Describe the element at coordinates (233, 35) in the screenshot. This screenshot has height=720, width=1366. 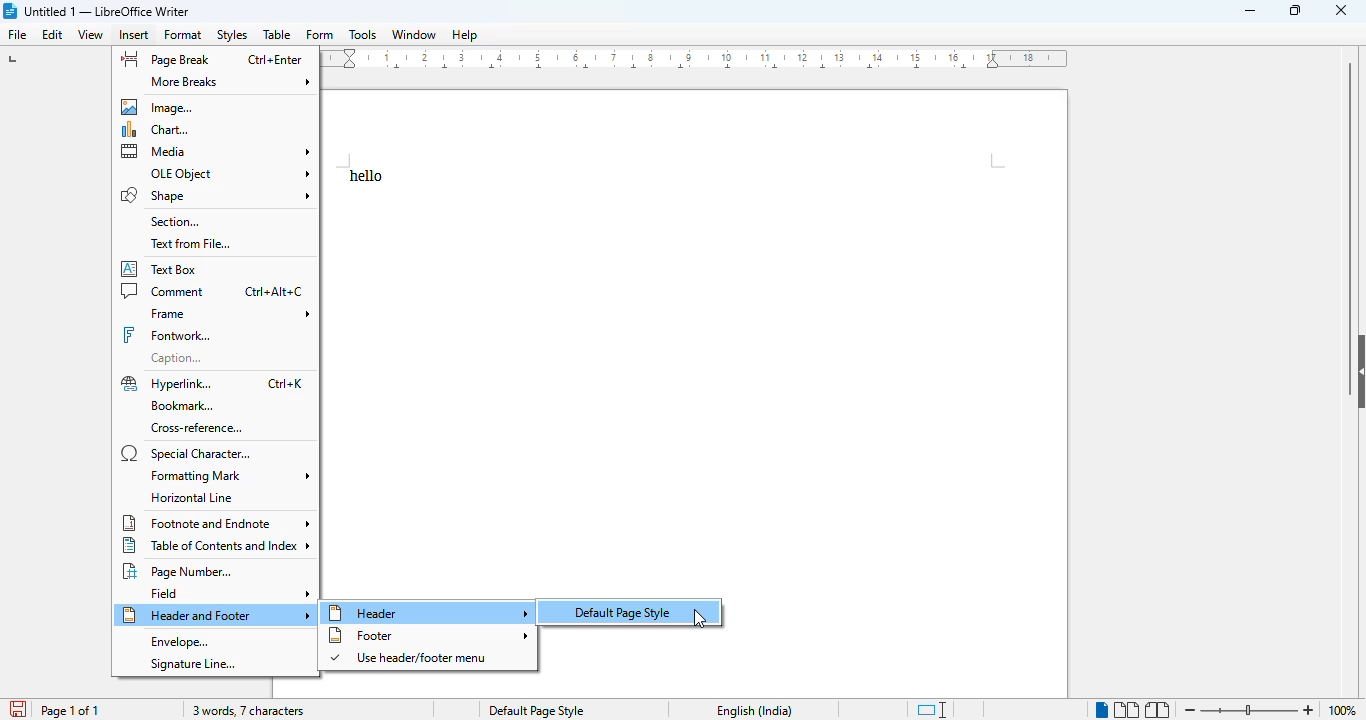
I see `styles` at that location.